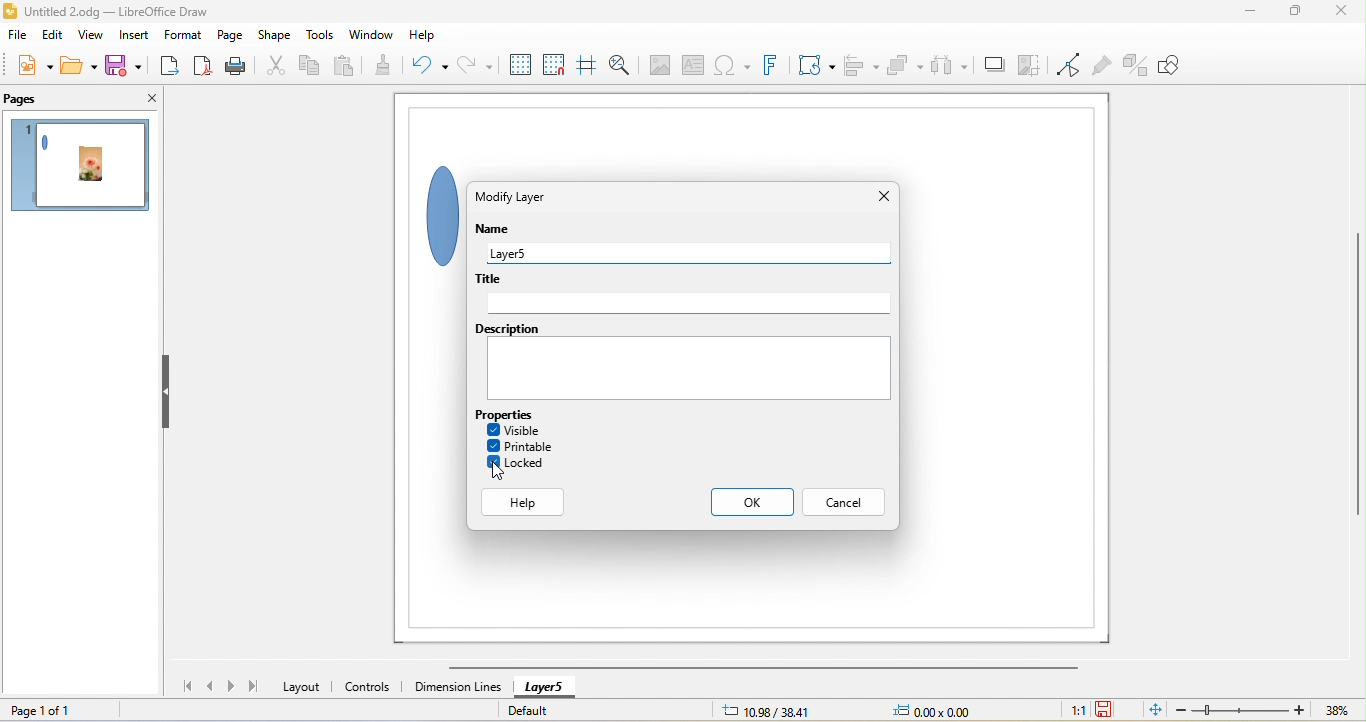 The width and height of the screenshot is (1366, 722). What do you see at coordinates (499, 230) in the screenshot?
I see `name` at bounding box center [499, 230].